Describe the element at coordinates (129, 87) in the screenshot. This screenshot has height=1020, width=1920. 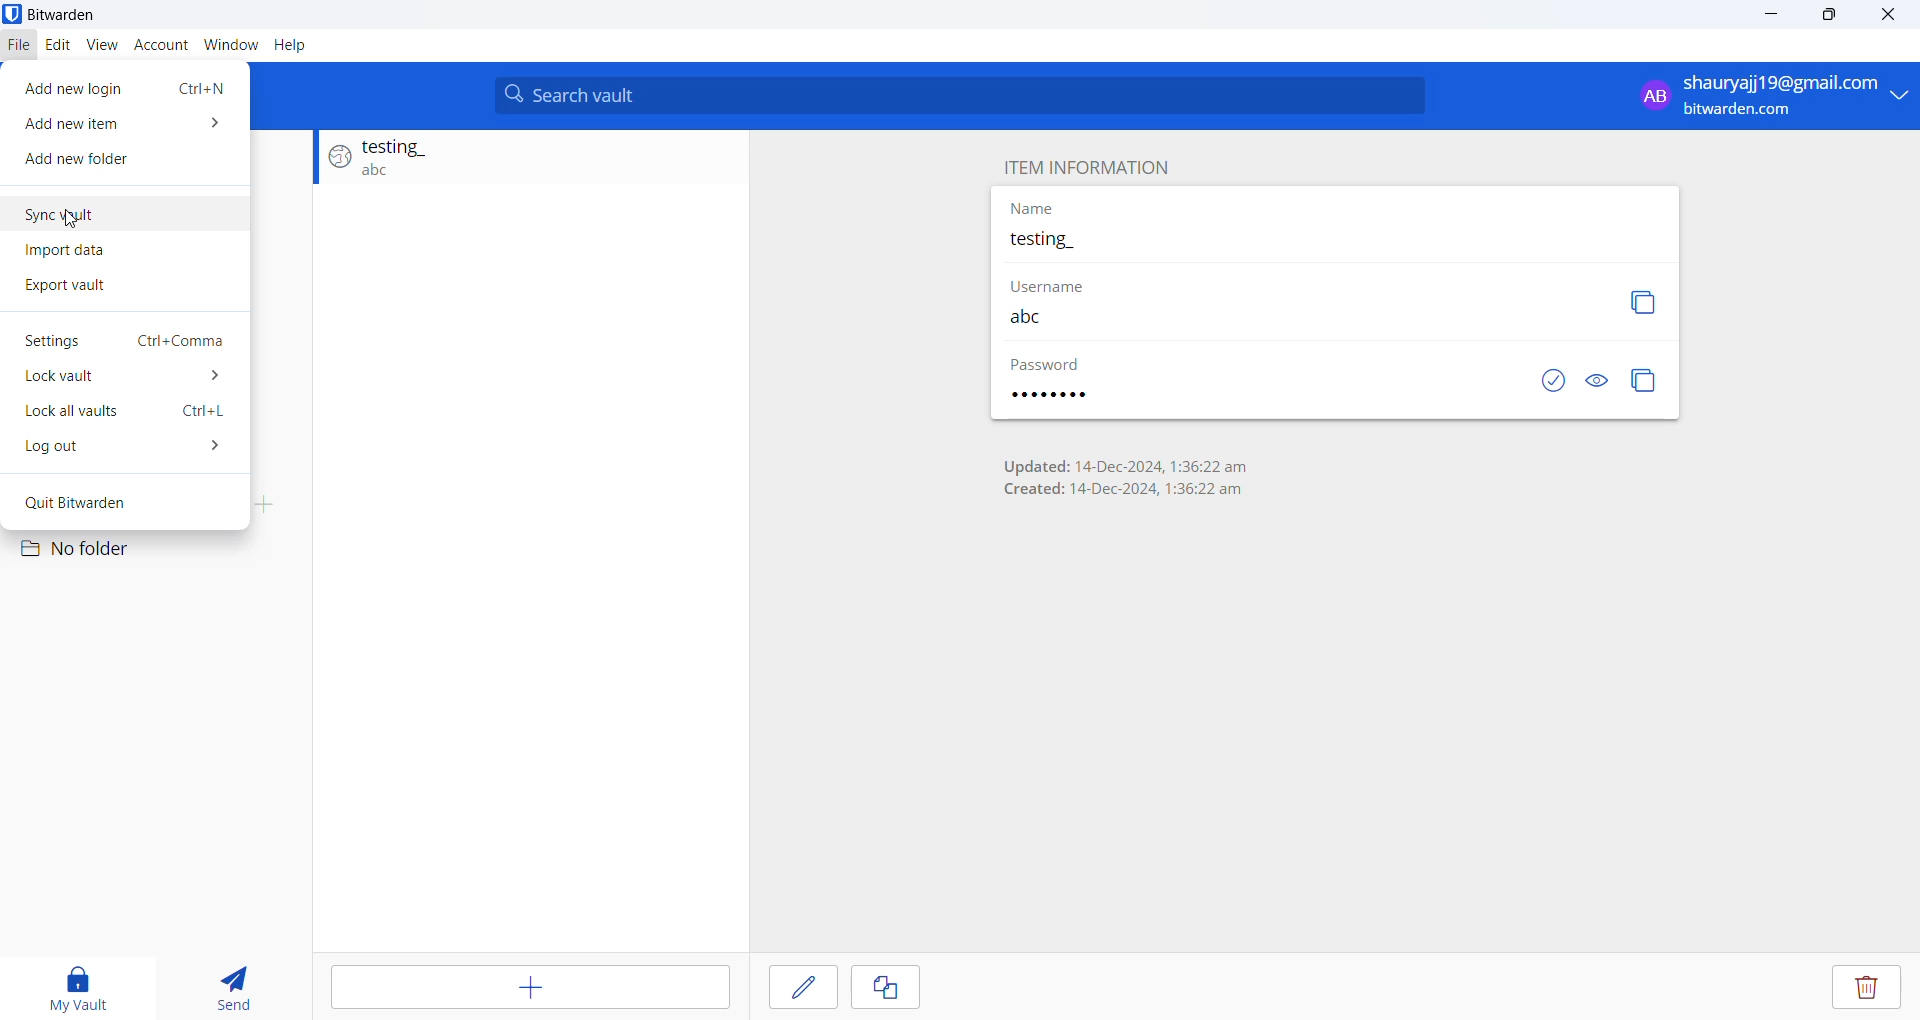
I see `Add new login` at that location.